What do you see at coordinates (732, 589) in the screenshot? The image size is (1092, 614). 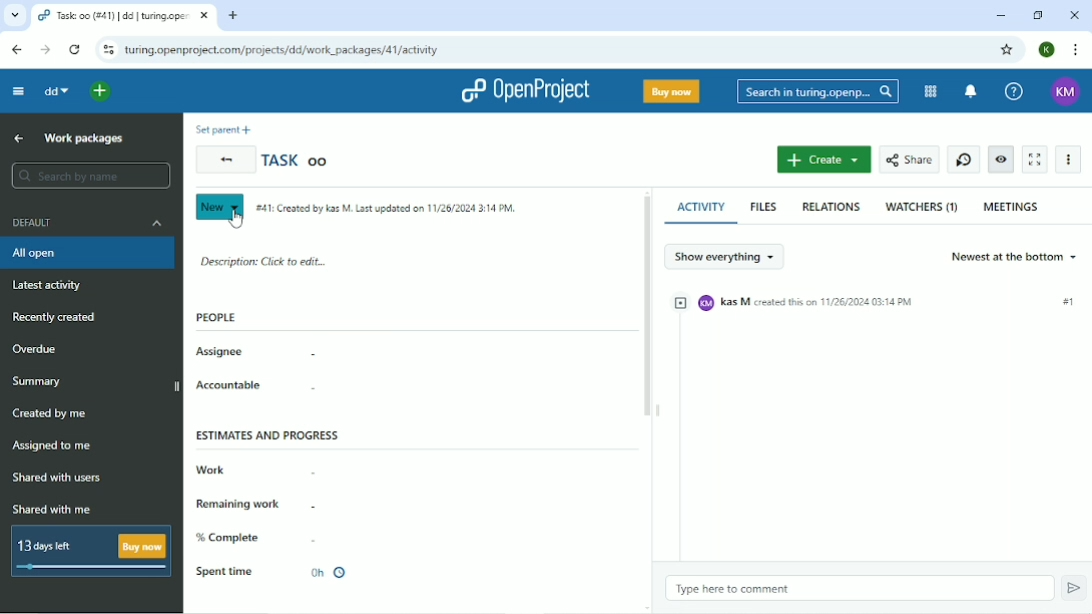 I see `Type here to comment` at bounding box center [732, 589].